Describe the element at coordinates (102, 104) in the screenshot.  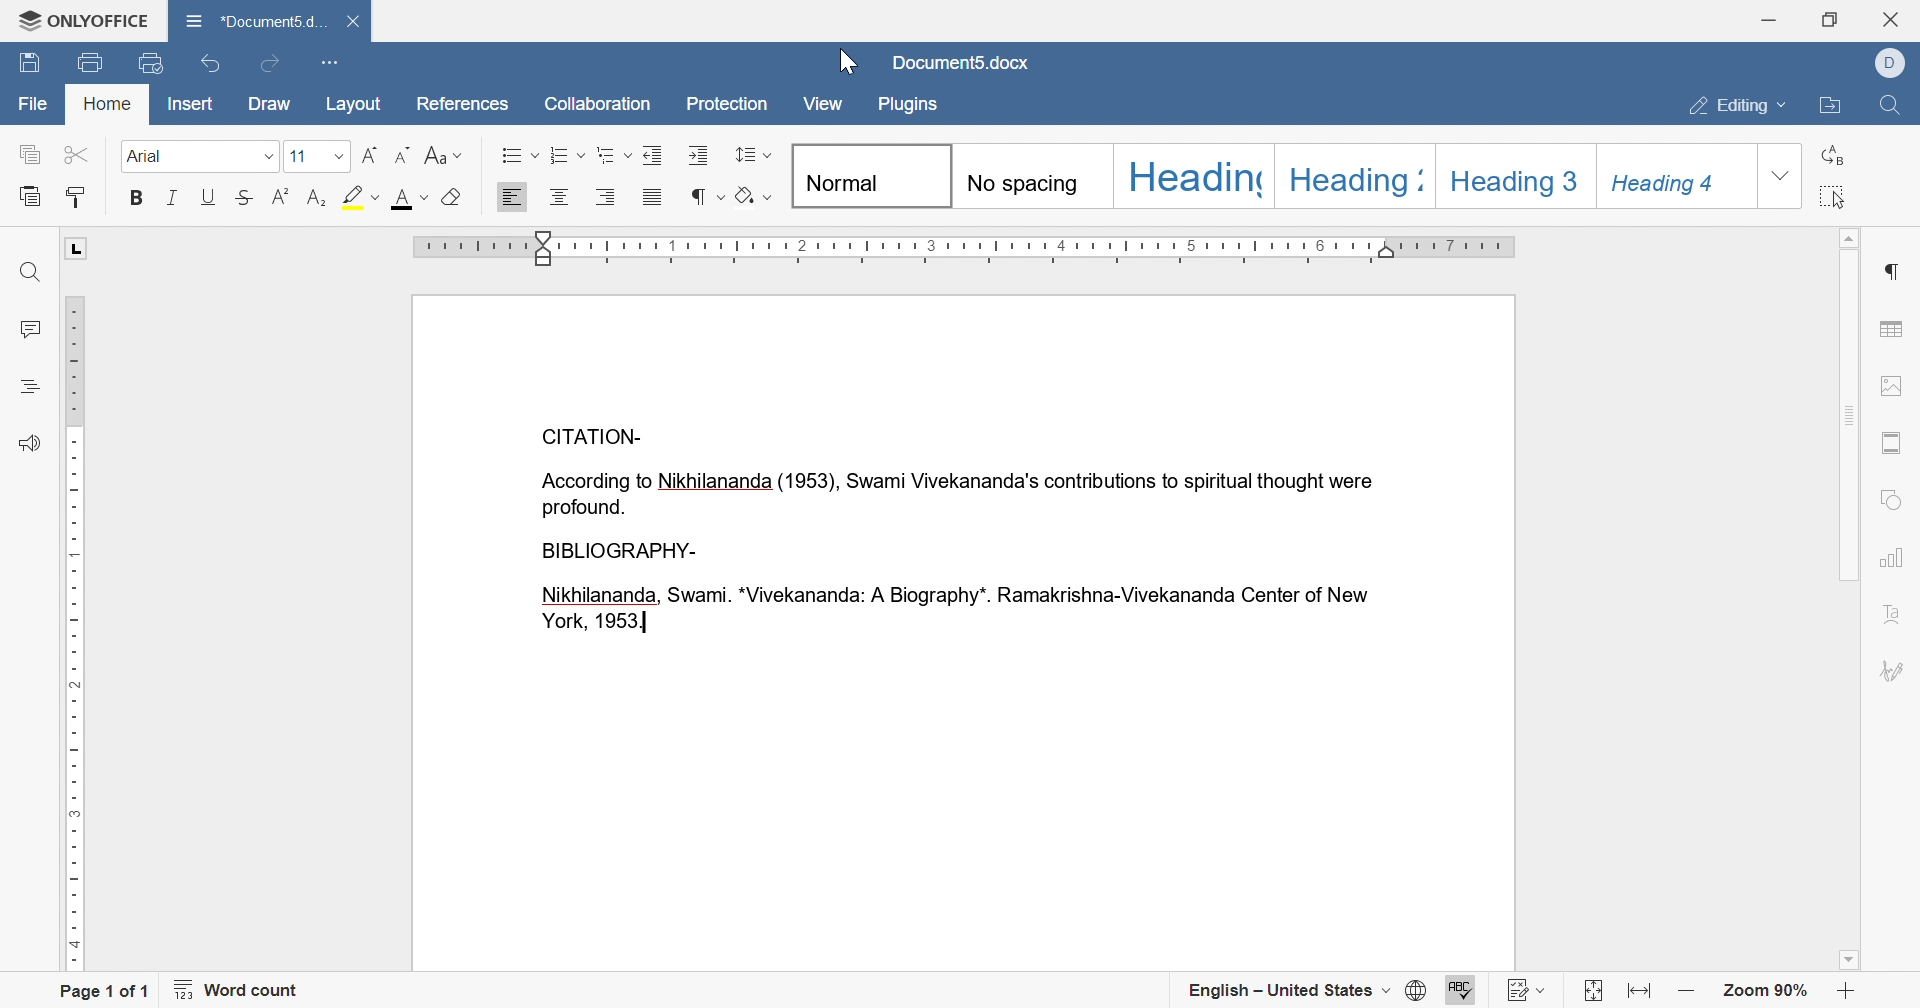
I see `home` at that location.